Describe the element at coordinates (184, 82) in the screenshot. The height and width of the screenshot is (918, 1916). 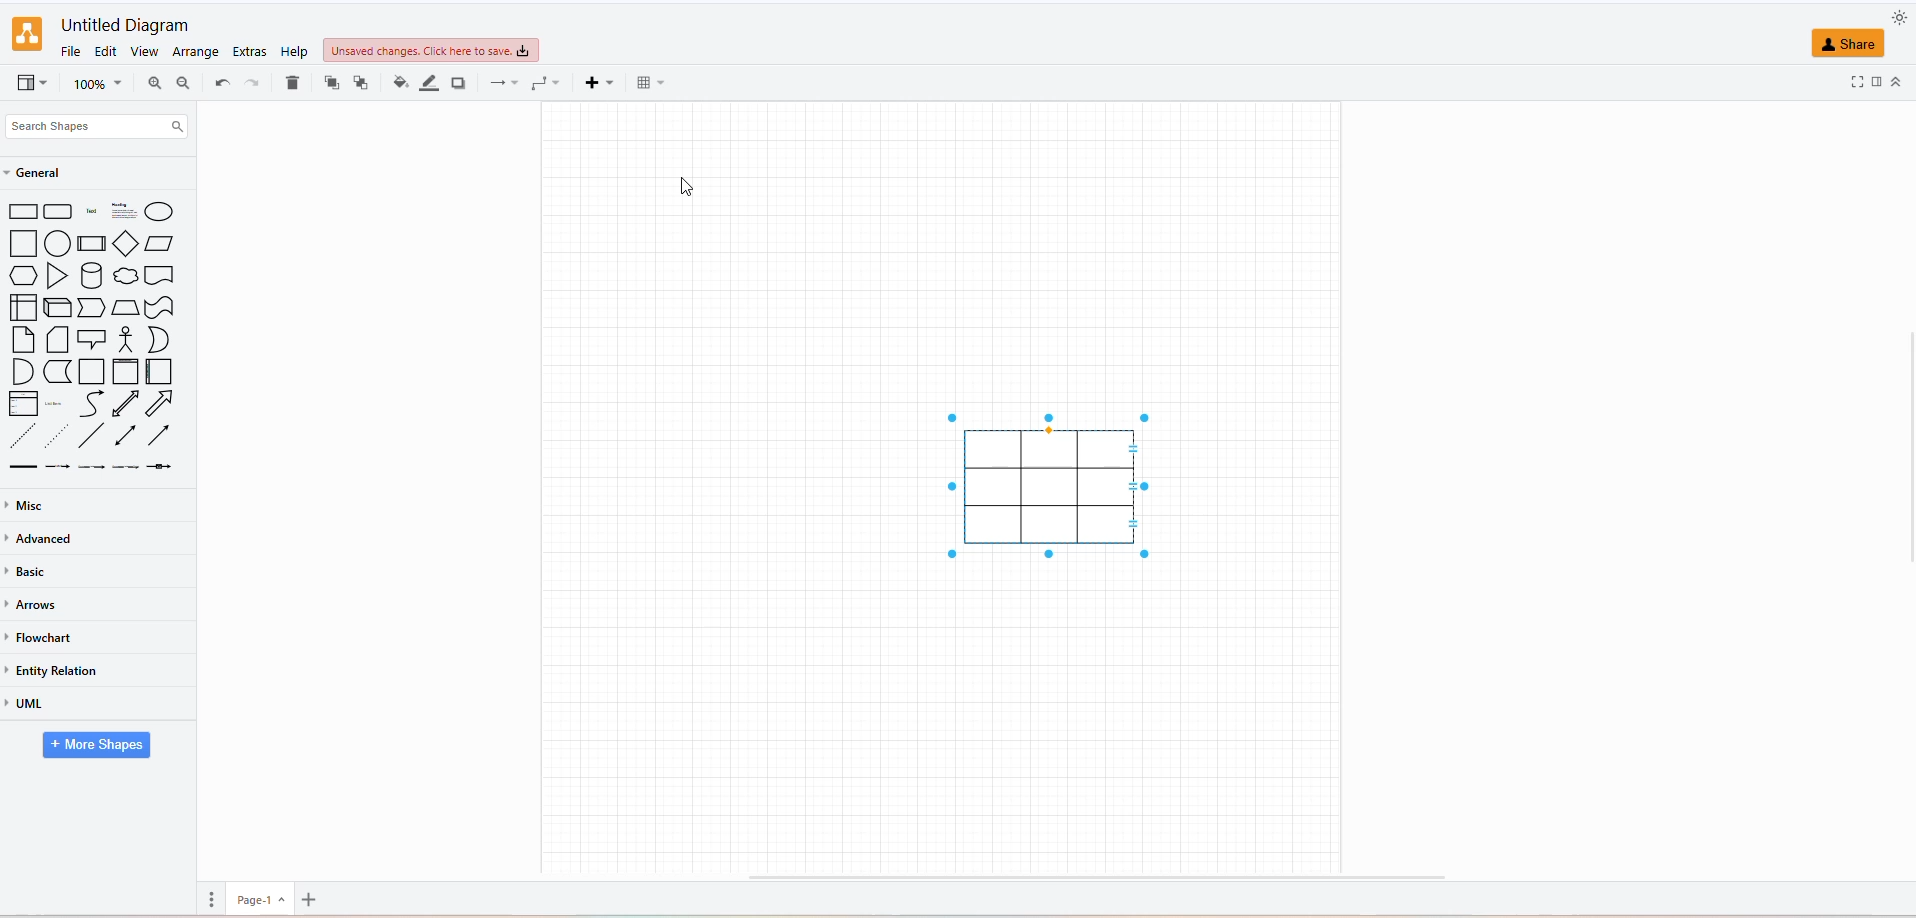
I see `zoom out` at that location.